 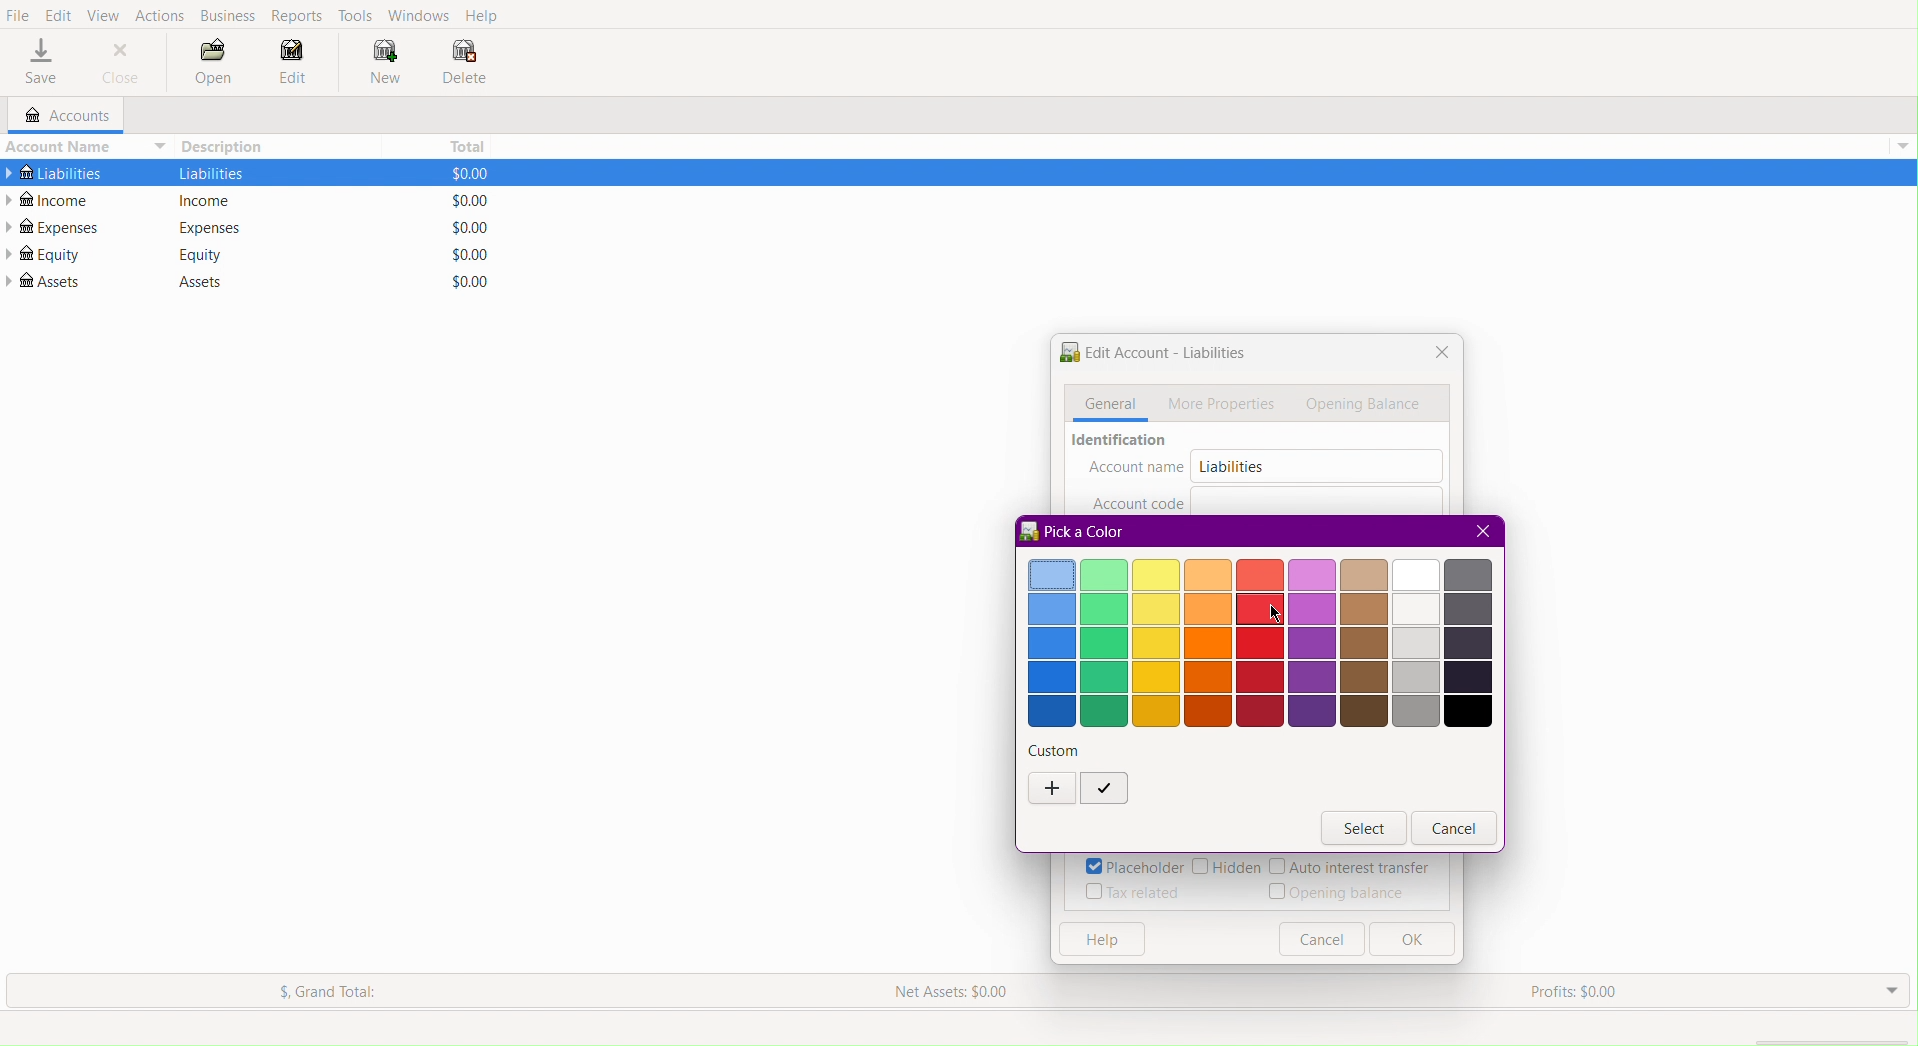 I want to click on Add, so click(x=1052, y=790).